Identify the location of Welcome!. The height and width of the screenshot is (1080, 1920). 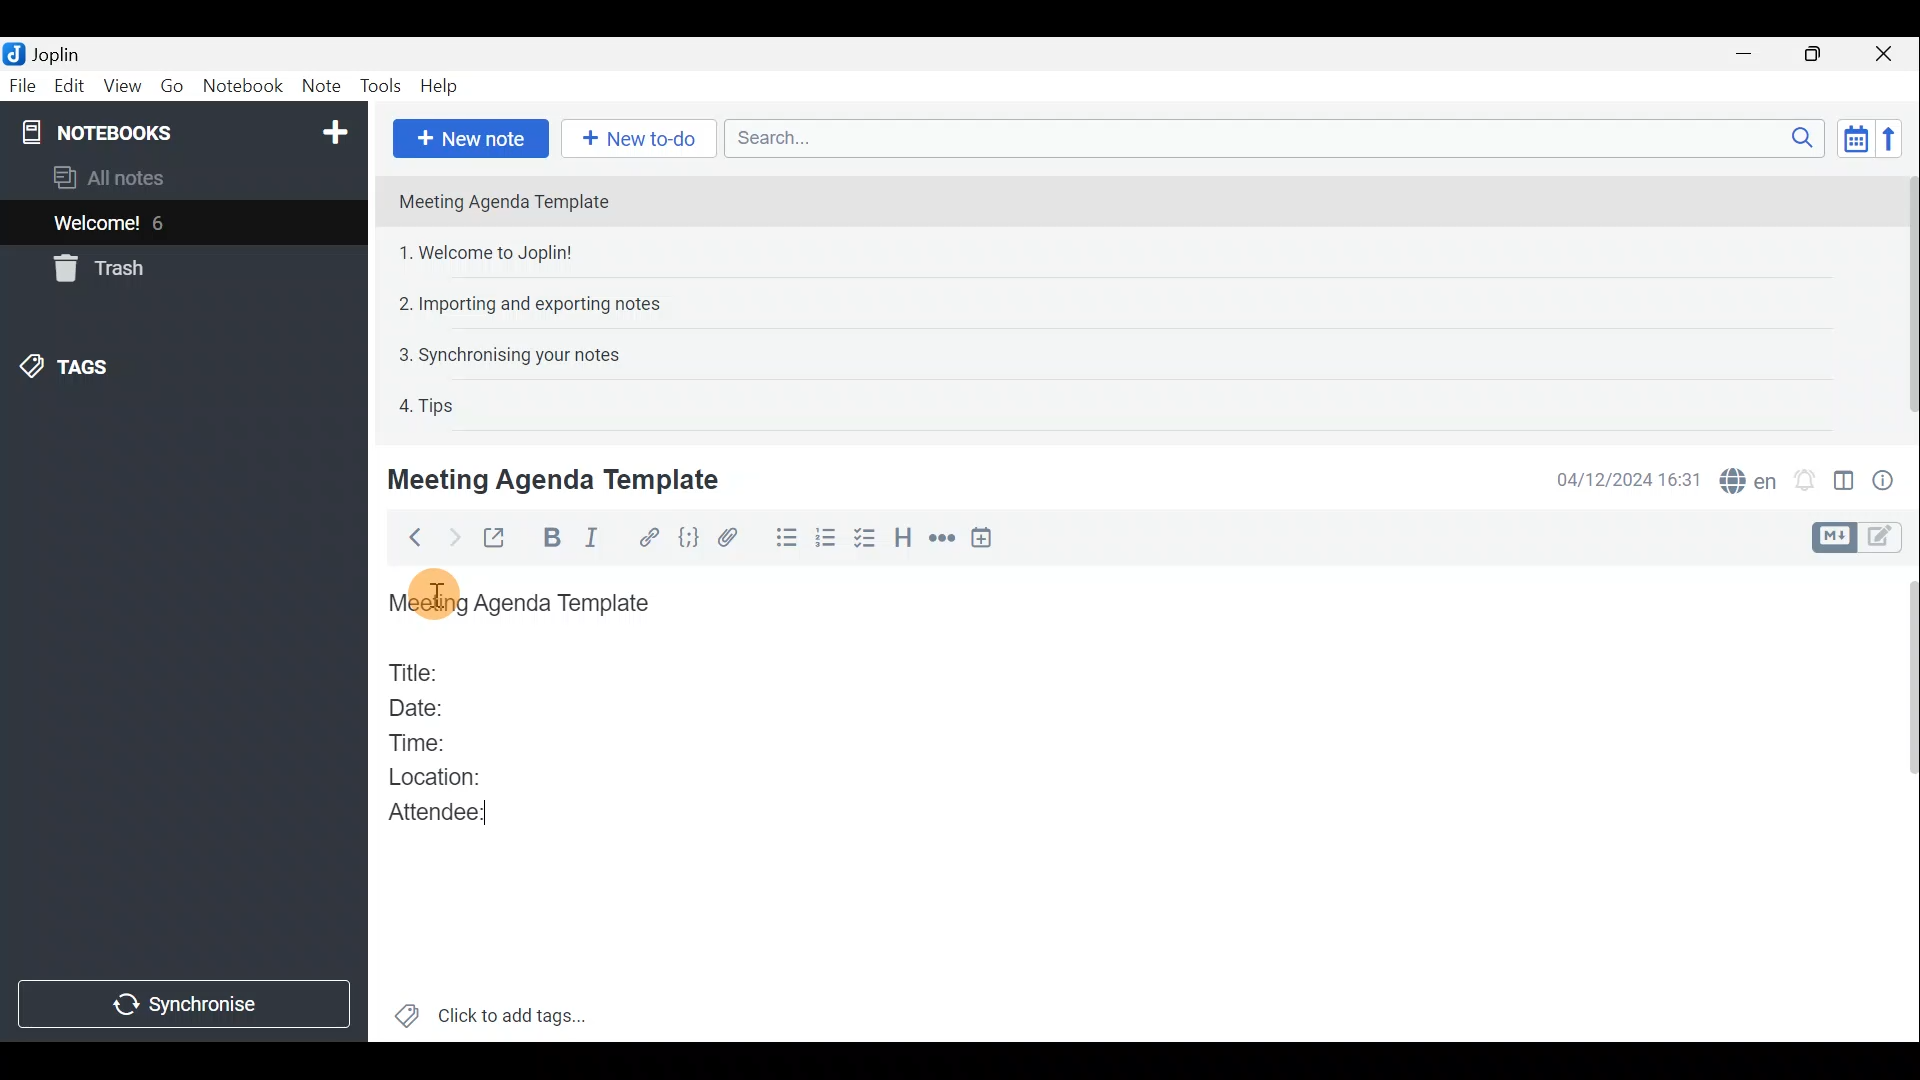
(98, 225).